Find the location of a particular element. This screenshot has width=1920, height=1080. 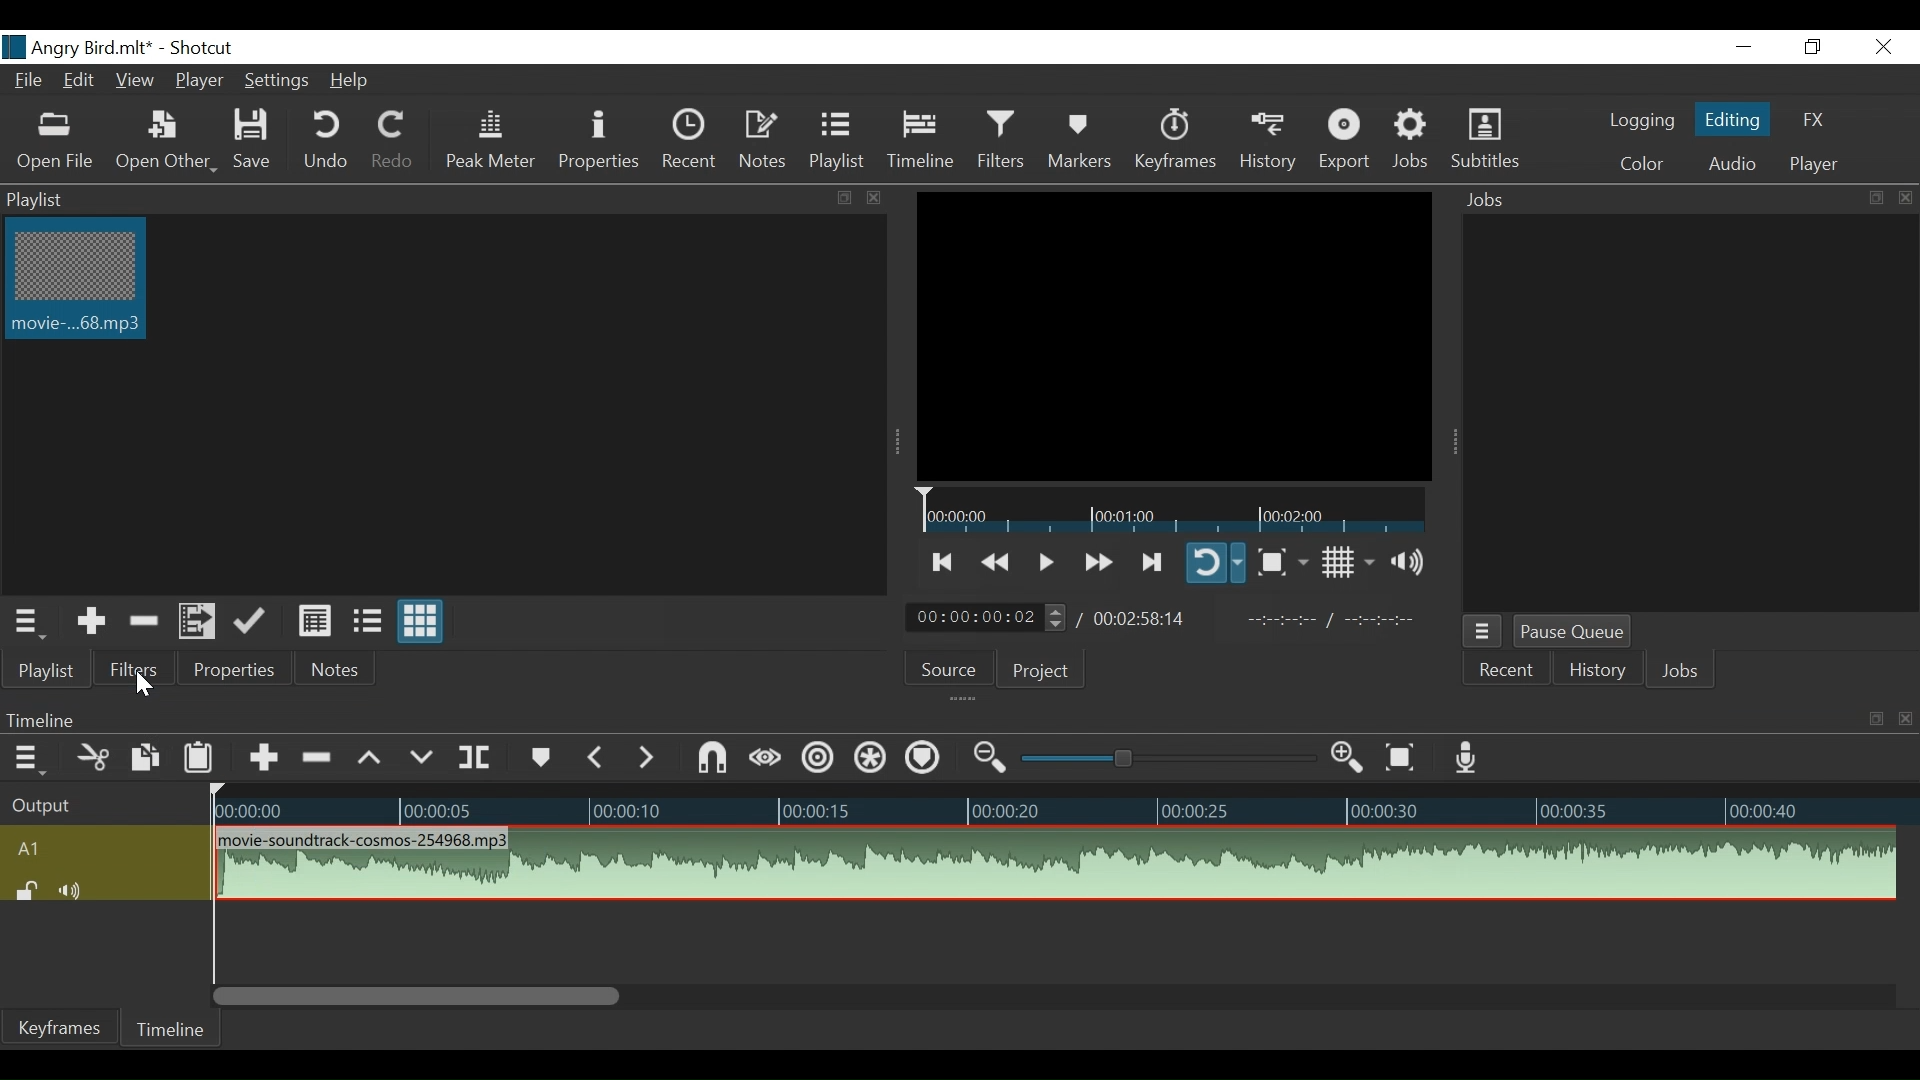

Paste is located at coordinates (201, 757).